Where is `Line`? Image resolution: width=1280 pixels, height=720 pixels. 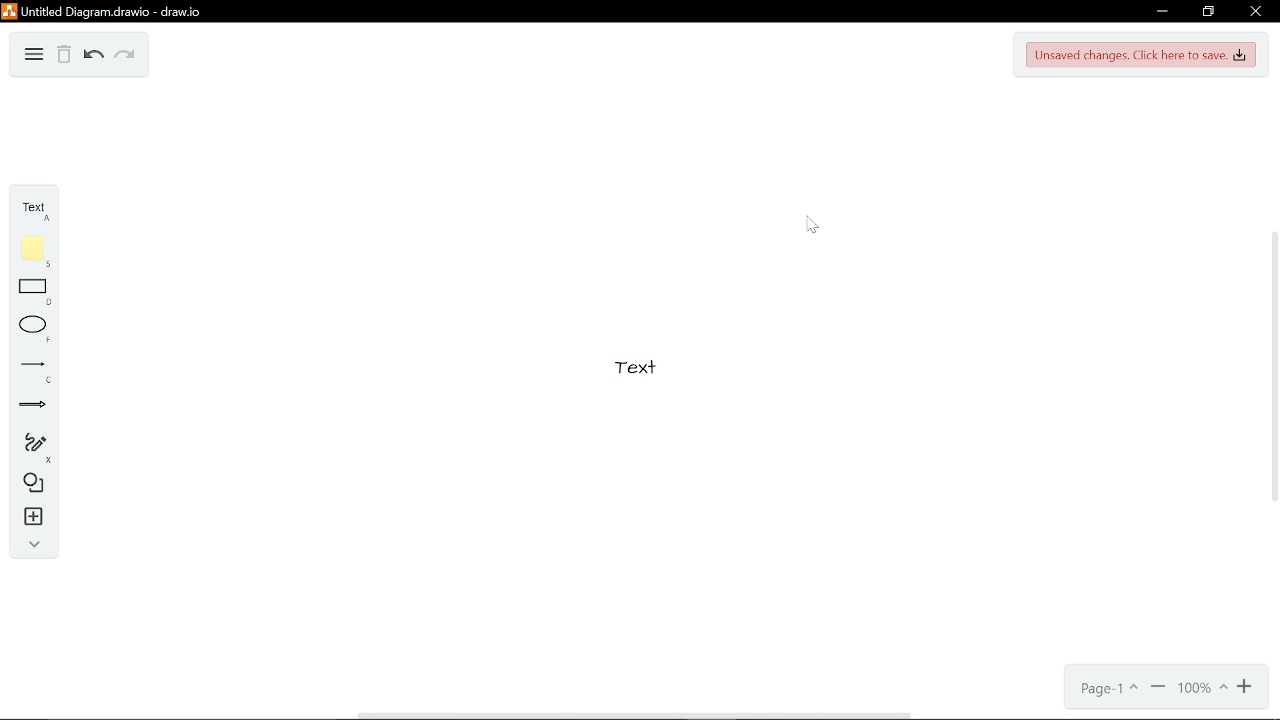
Line is located at coordinates (28, 370).